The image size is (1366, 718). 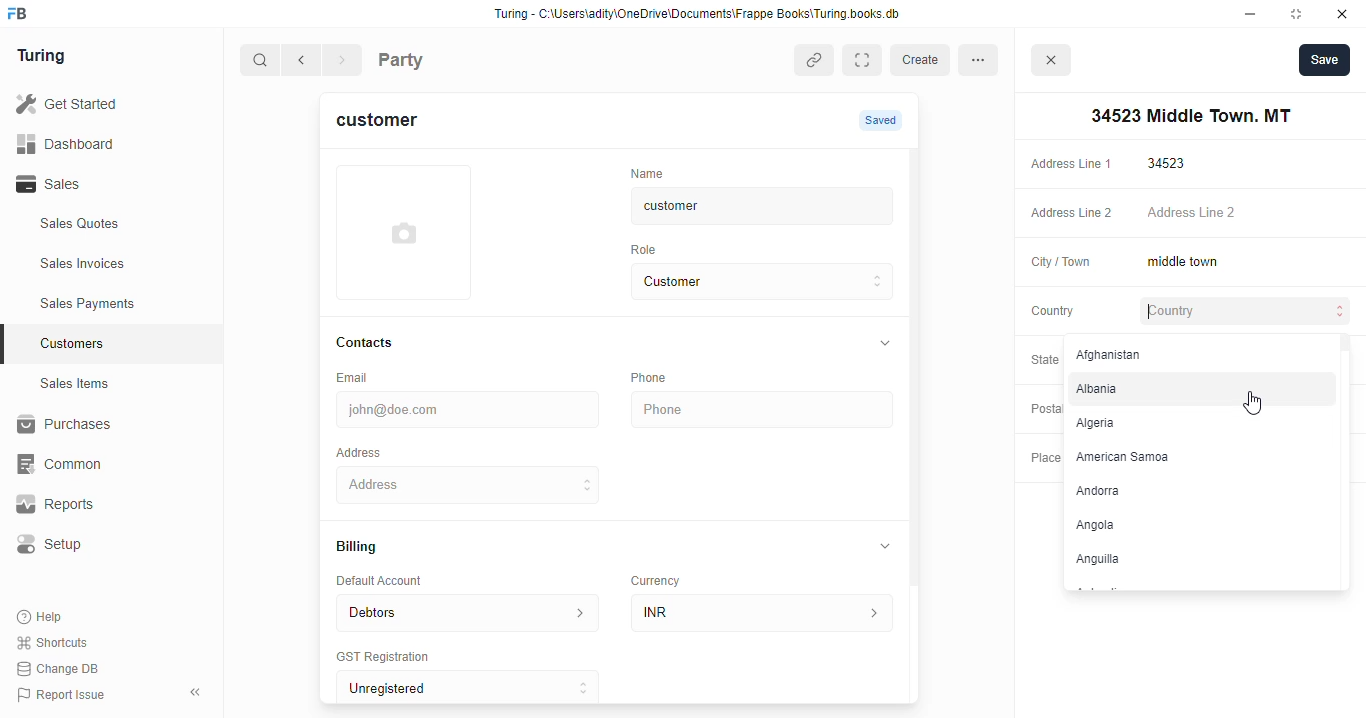 What do you see at coordinates (1300, 14) in the screenshot?
I see `maximise` at bounding box center [1300, 14].